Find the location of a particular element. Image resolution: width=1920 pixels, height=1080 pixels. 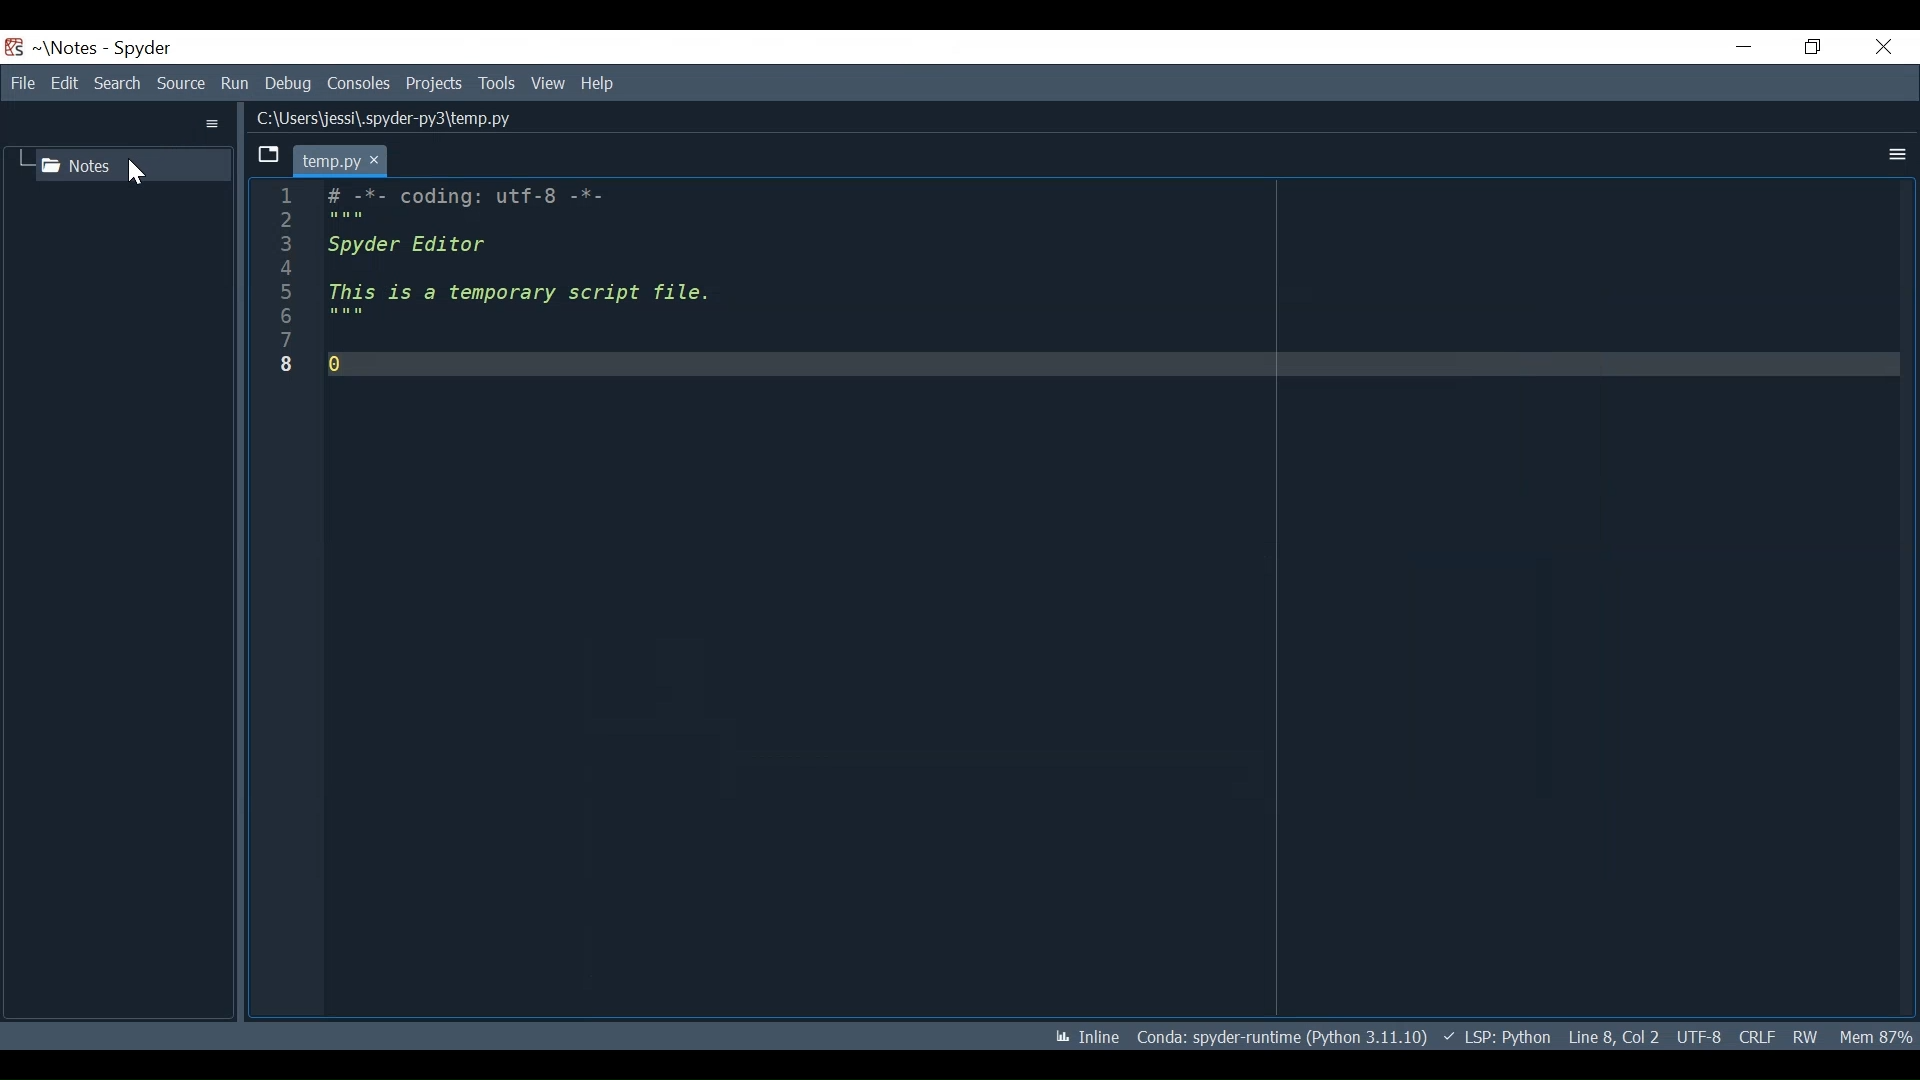

Close is located at coordinates (1881, 47).